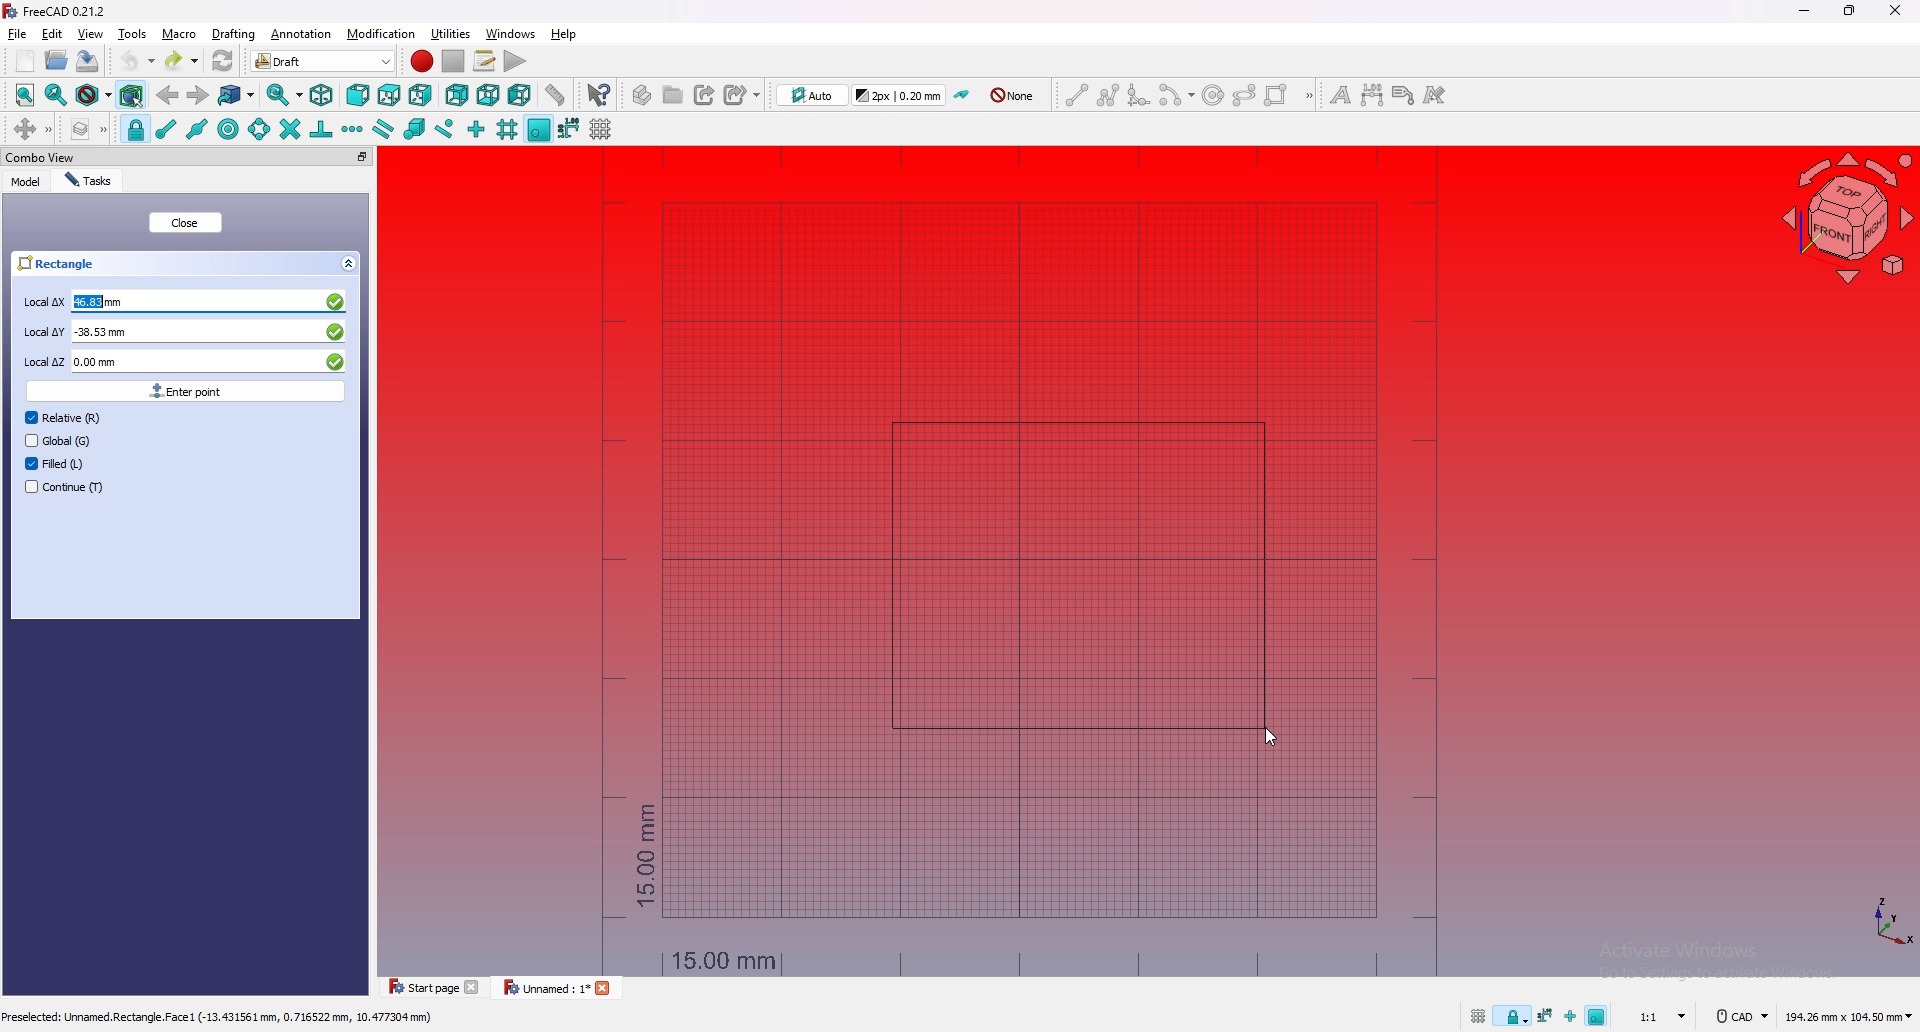 Image resolution: width=1920 pixels, height=1032 pixels. Describe the element at coordinates (93, 96) in the screenshot. I see `draw style` at that location.